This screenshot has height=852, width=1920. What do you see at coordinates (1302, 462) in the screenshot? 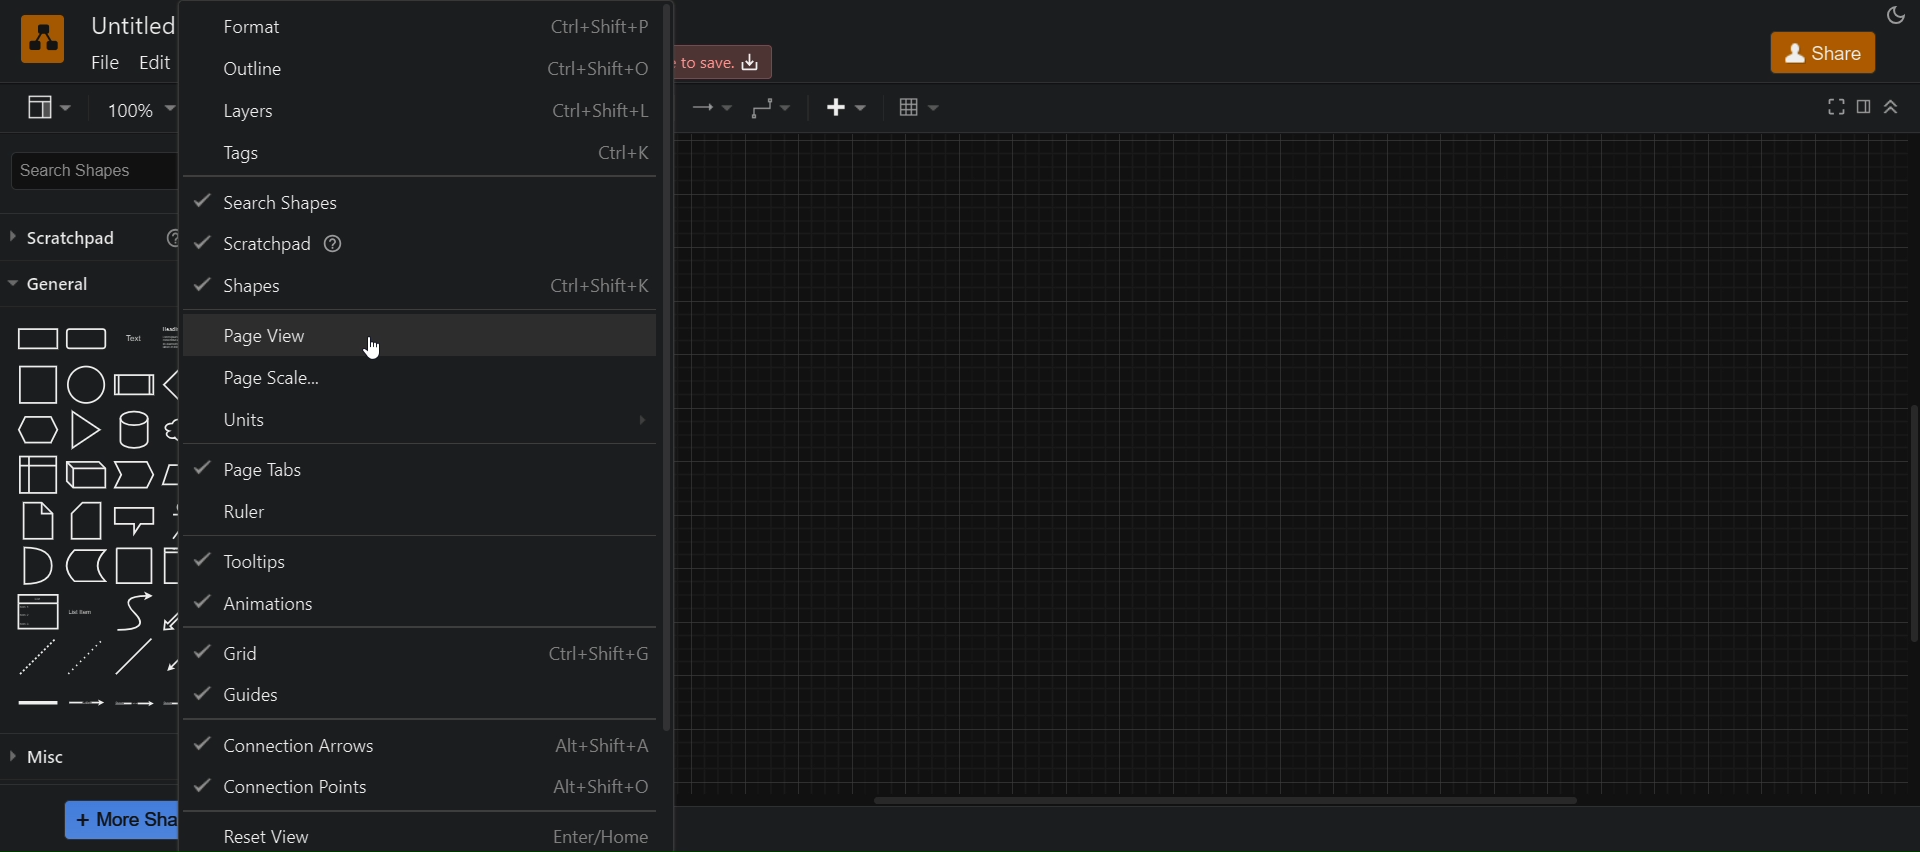
I see `canvas` at bounding box center [1302, 462].